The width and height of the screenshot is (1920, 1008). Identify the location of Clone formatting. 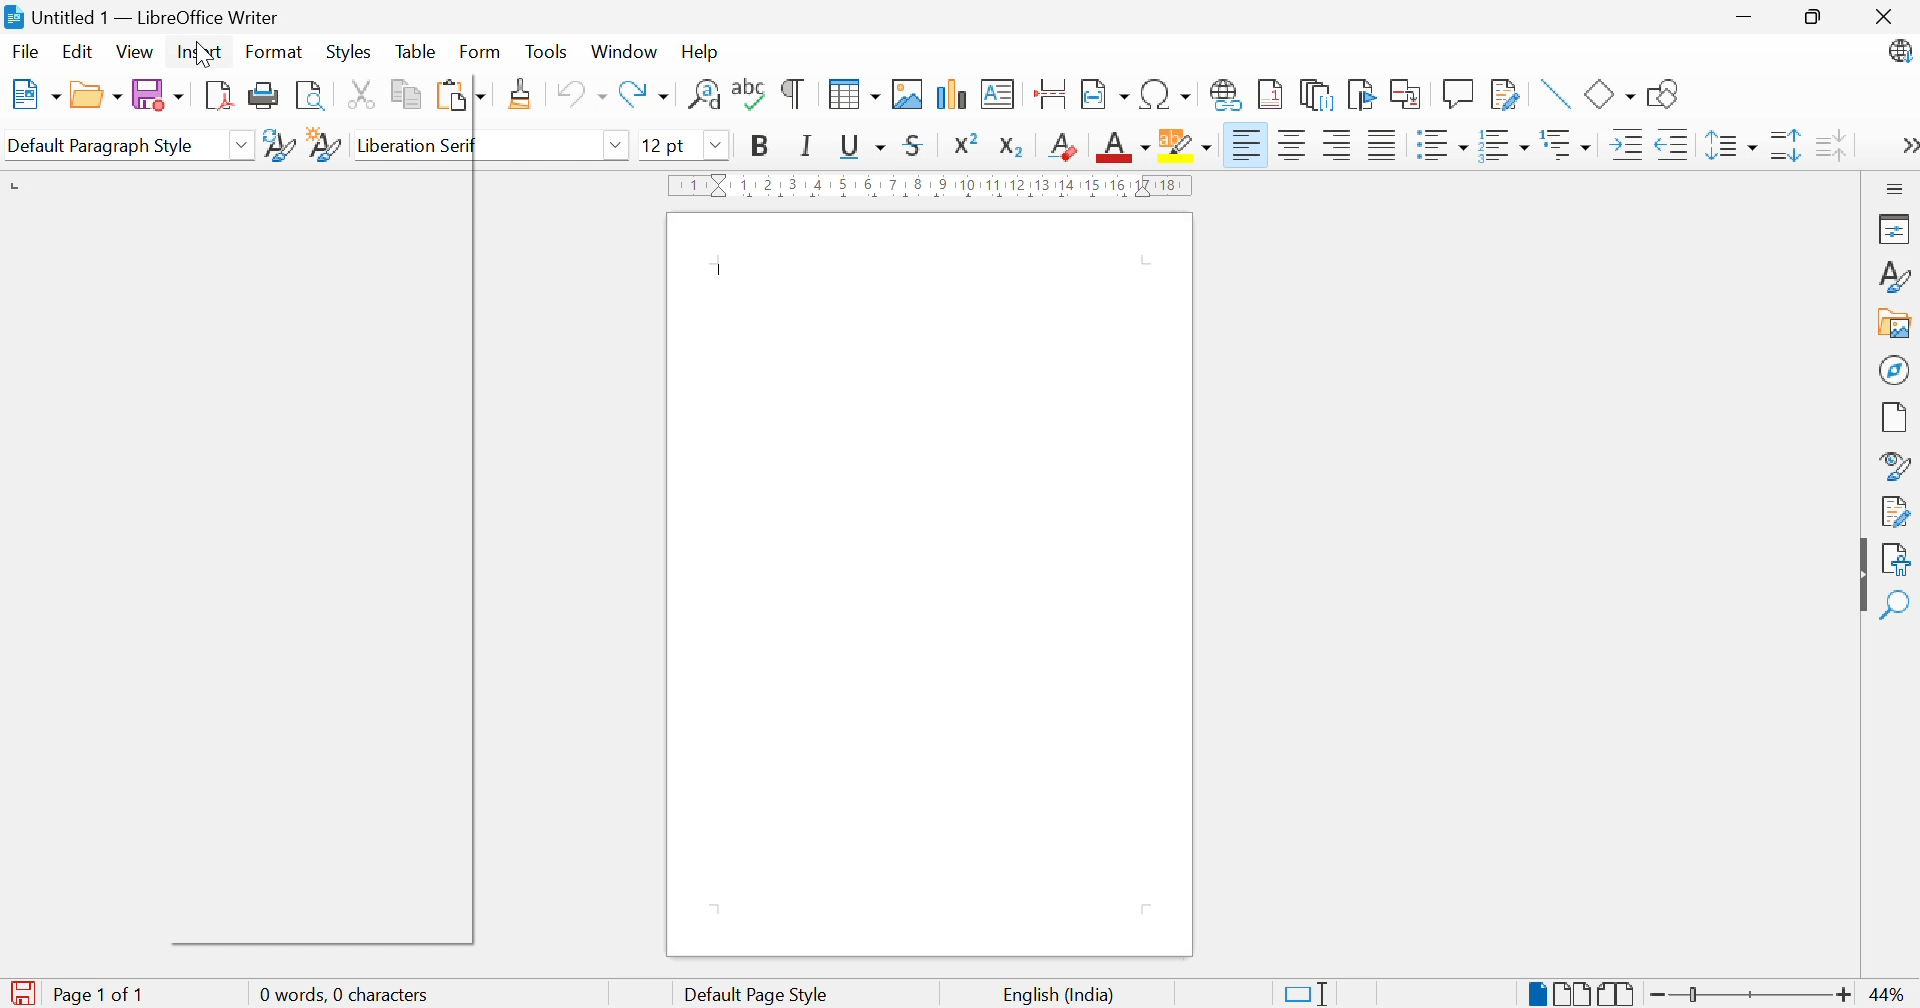
(521, 94).